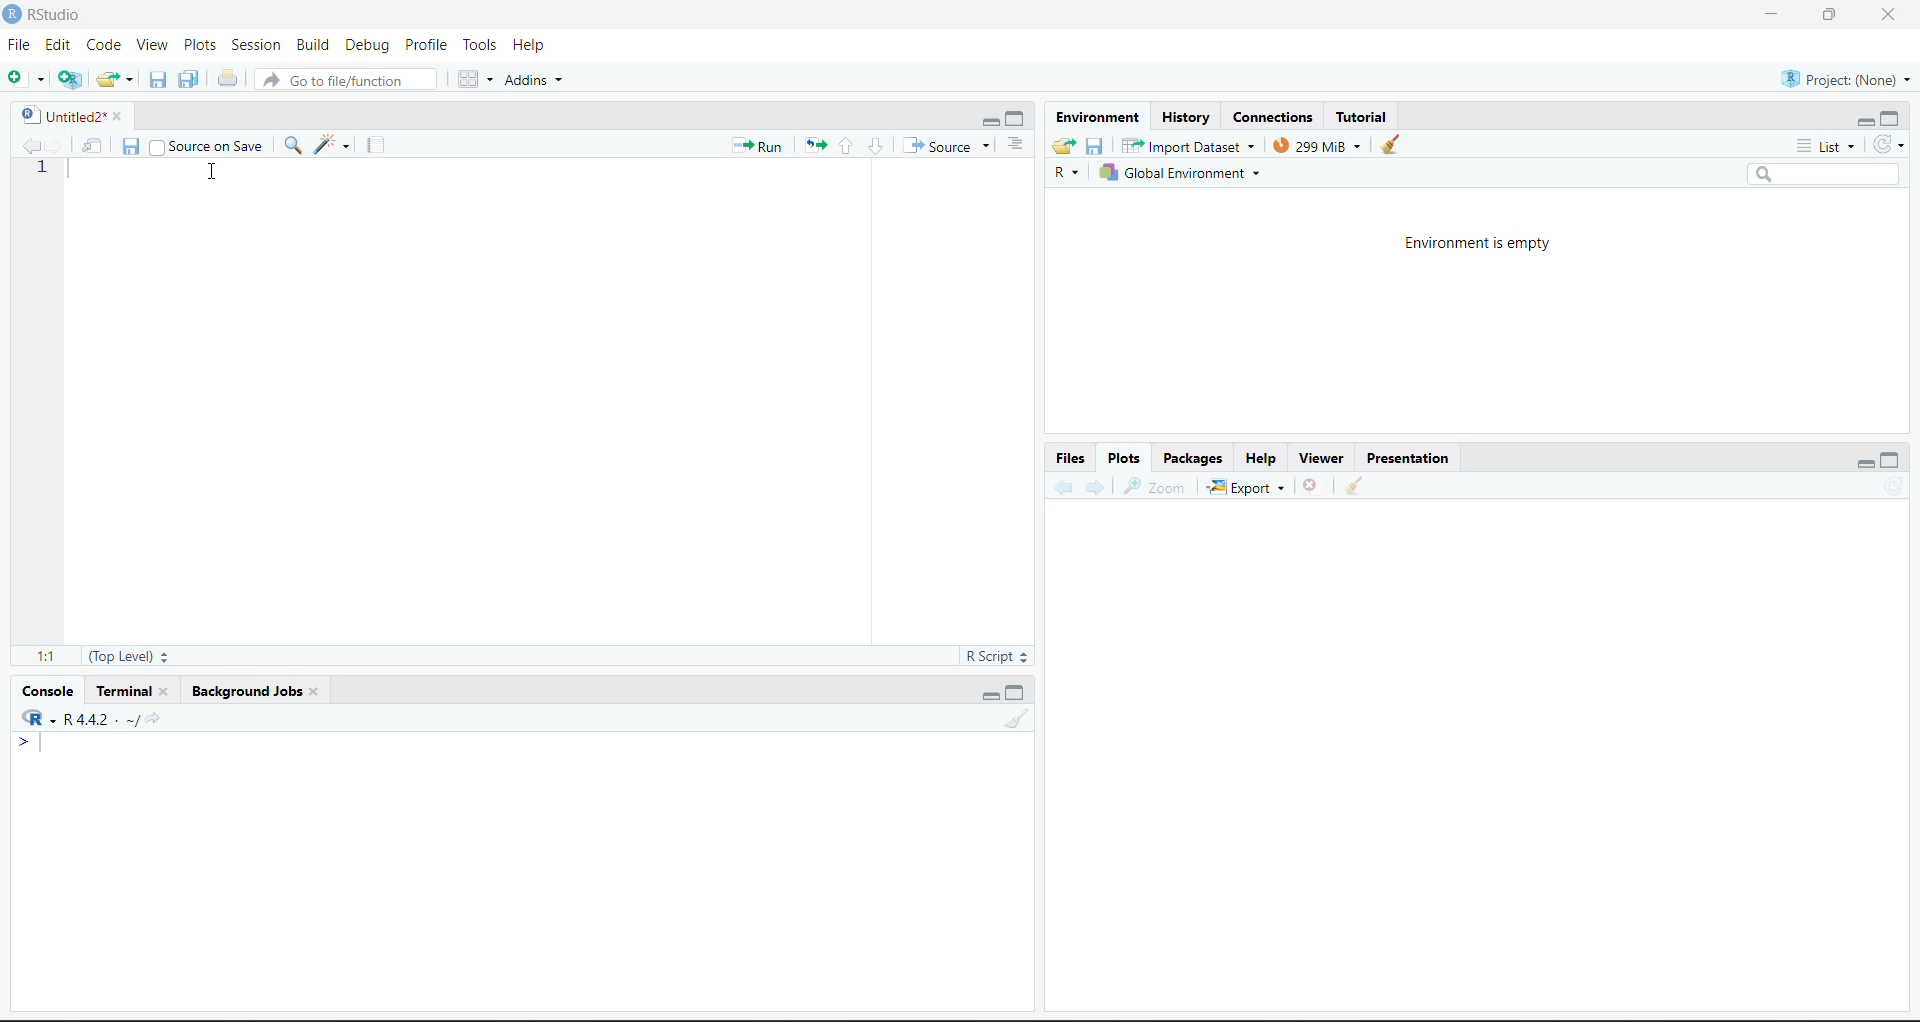 This screenshot has width=1920, height=1022. What do you see at coordinates (313, 45) in the screenshot?
I see `Build` at bounding box center [313, 45].